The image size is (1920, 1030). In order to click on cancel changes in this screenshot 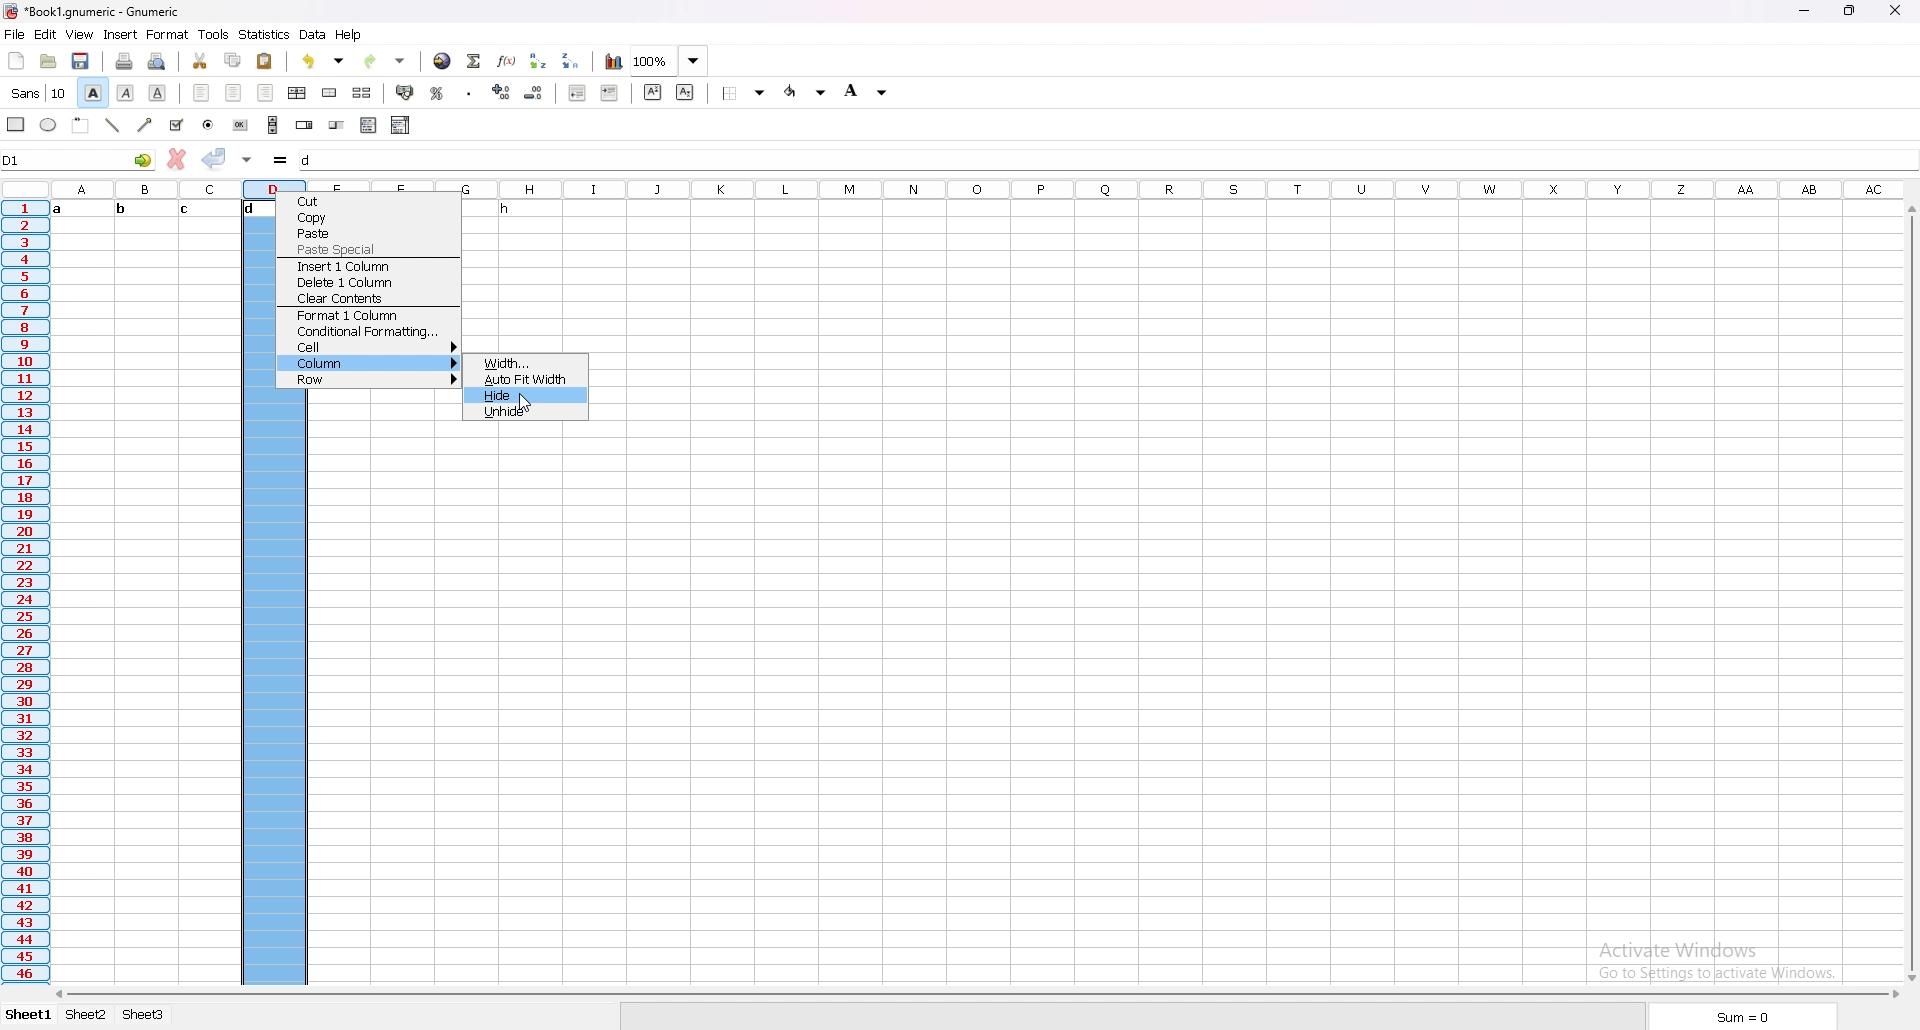, I will do `click(177, 157)`.